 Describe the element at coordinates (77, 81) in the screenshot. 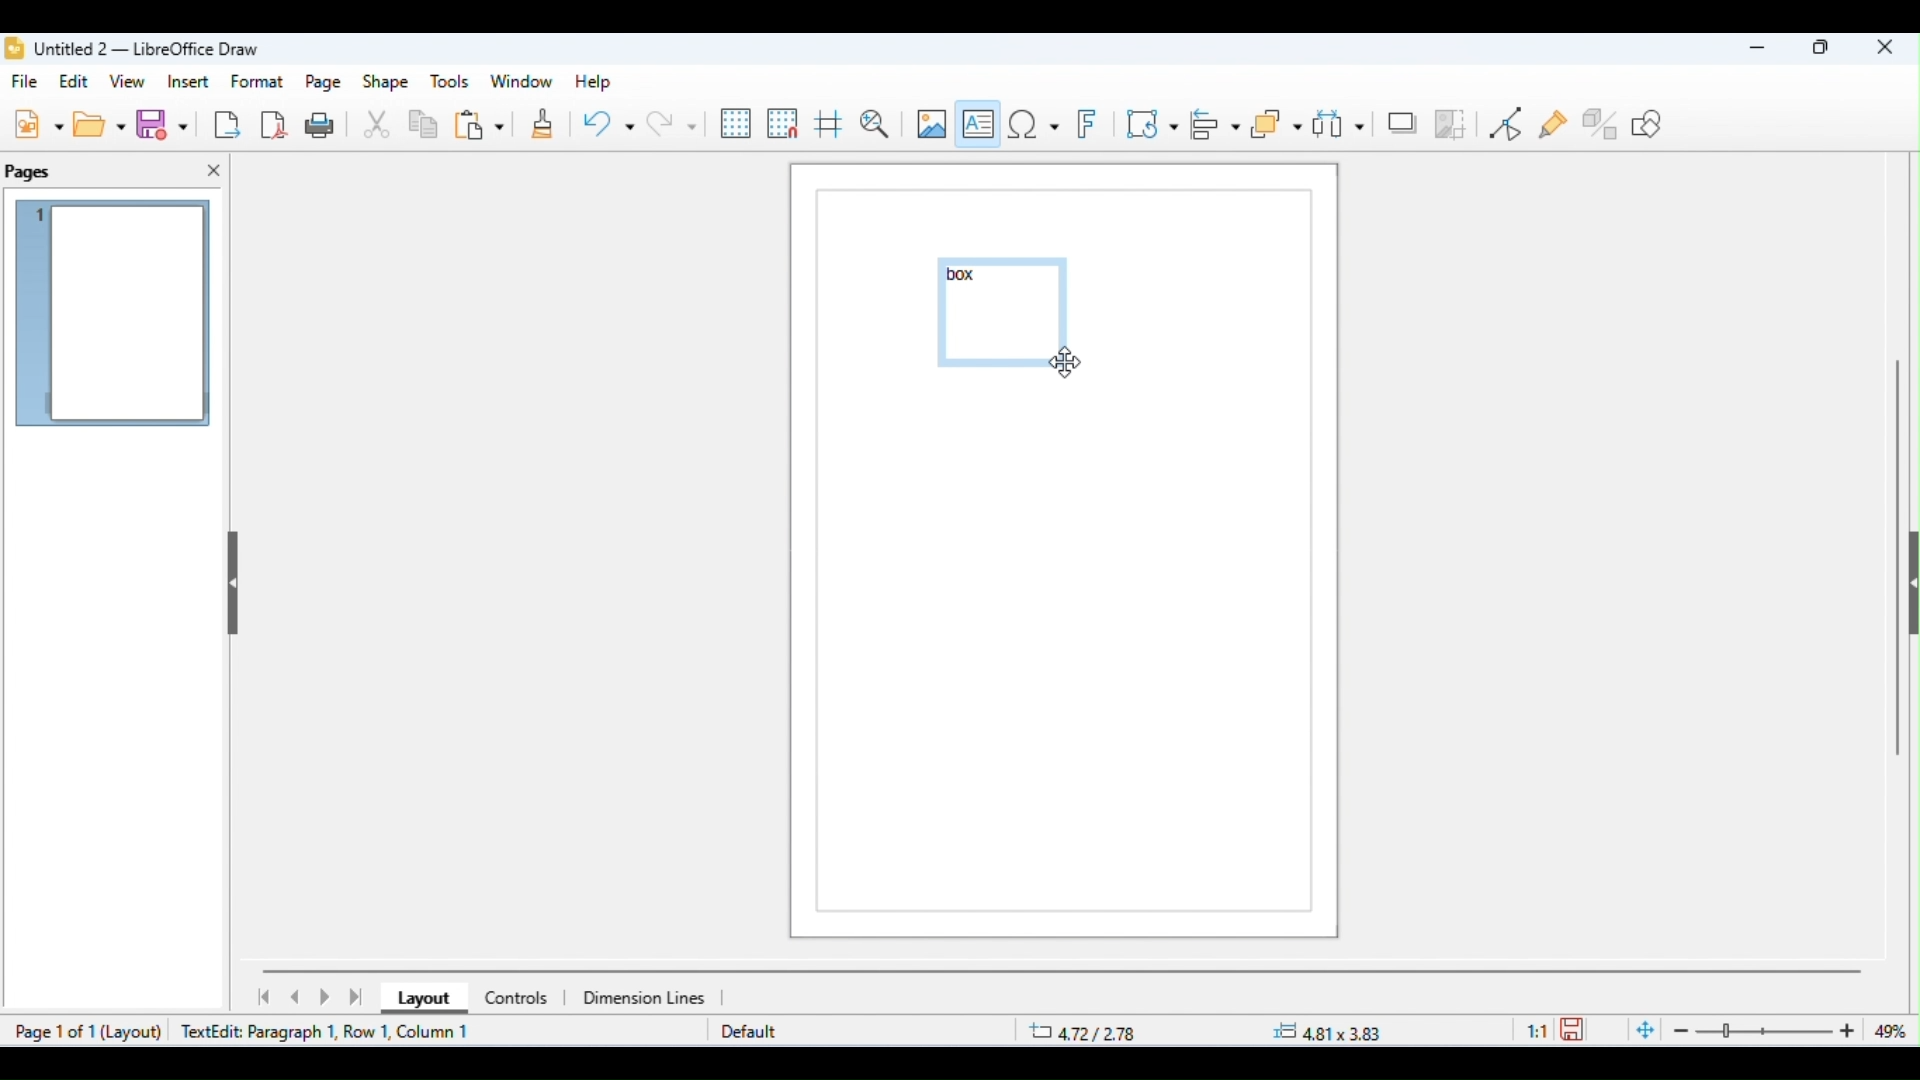

I see `edit` at that location.